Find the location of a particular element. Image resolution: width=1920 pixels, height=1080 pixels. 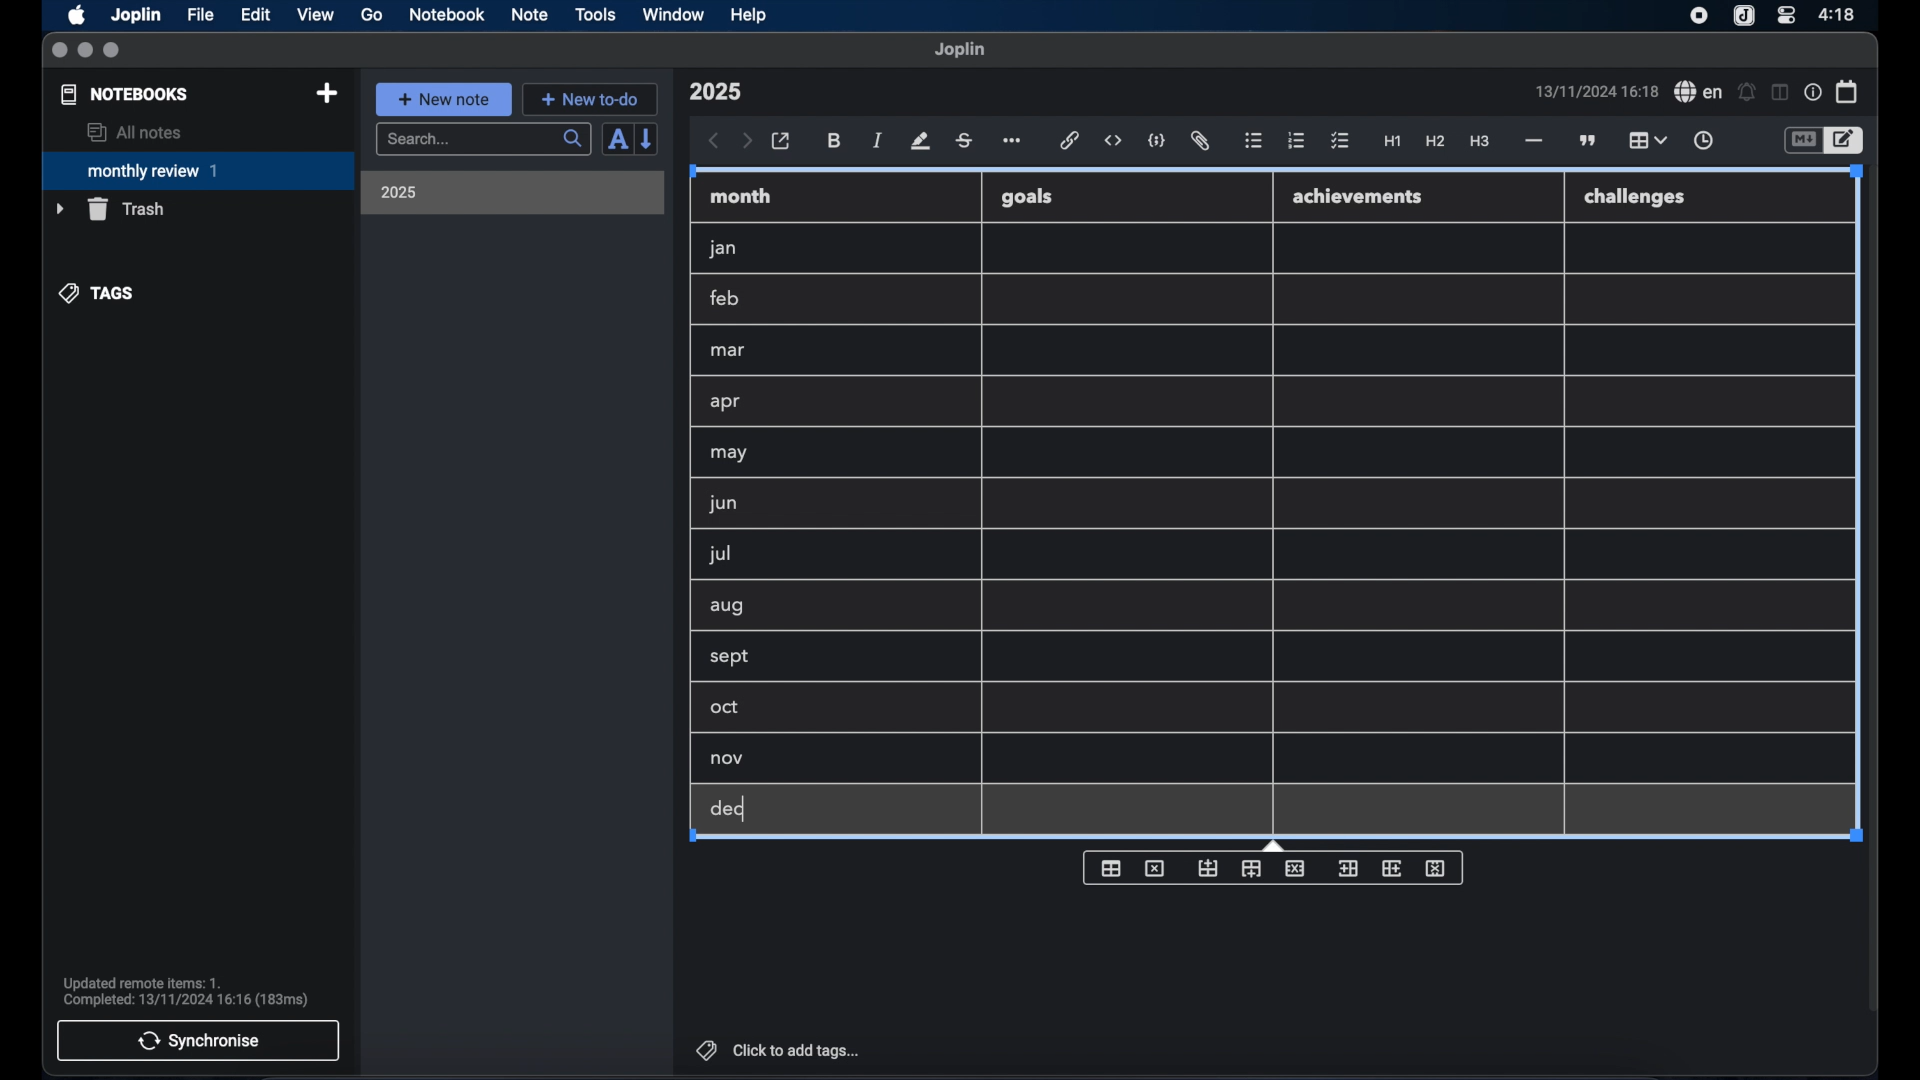

new notebook is located at coordinates (326, 94).